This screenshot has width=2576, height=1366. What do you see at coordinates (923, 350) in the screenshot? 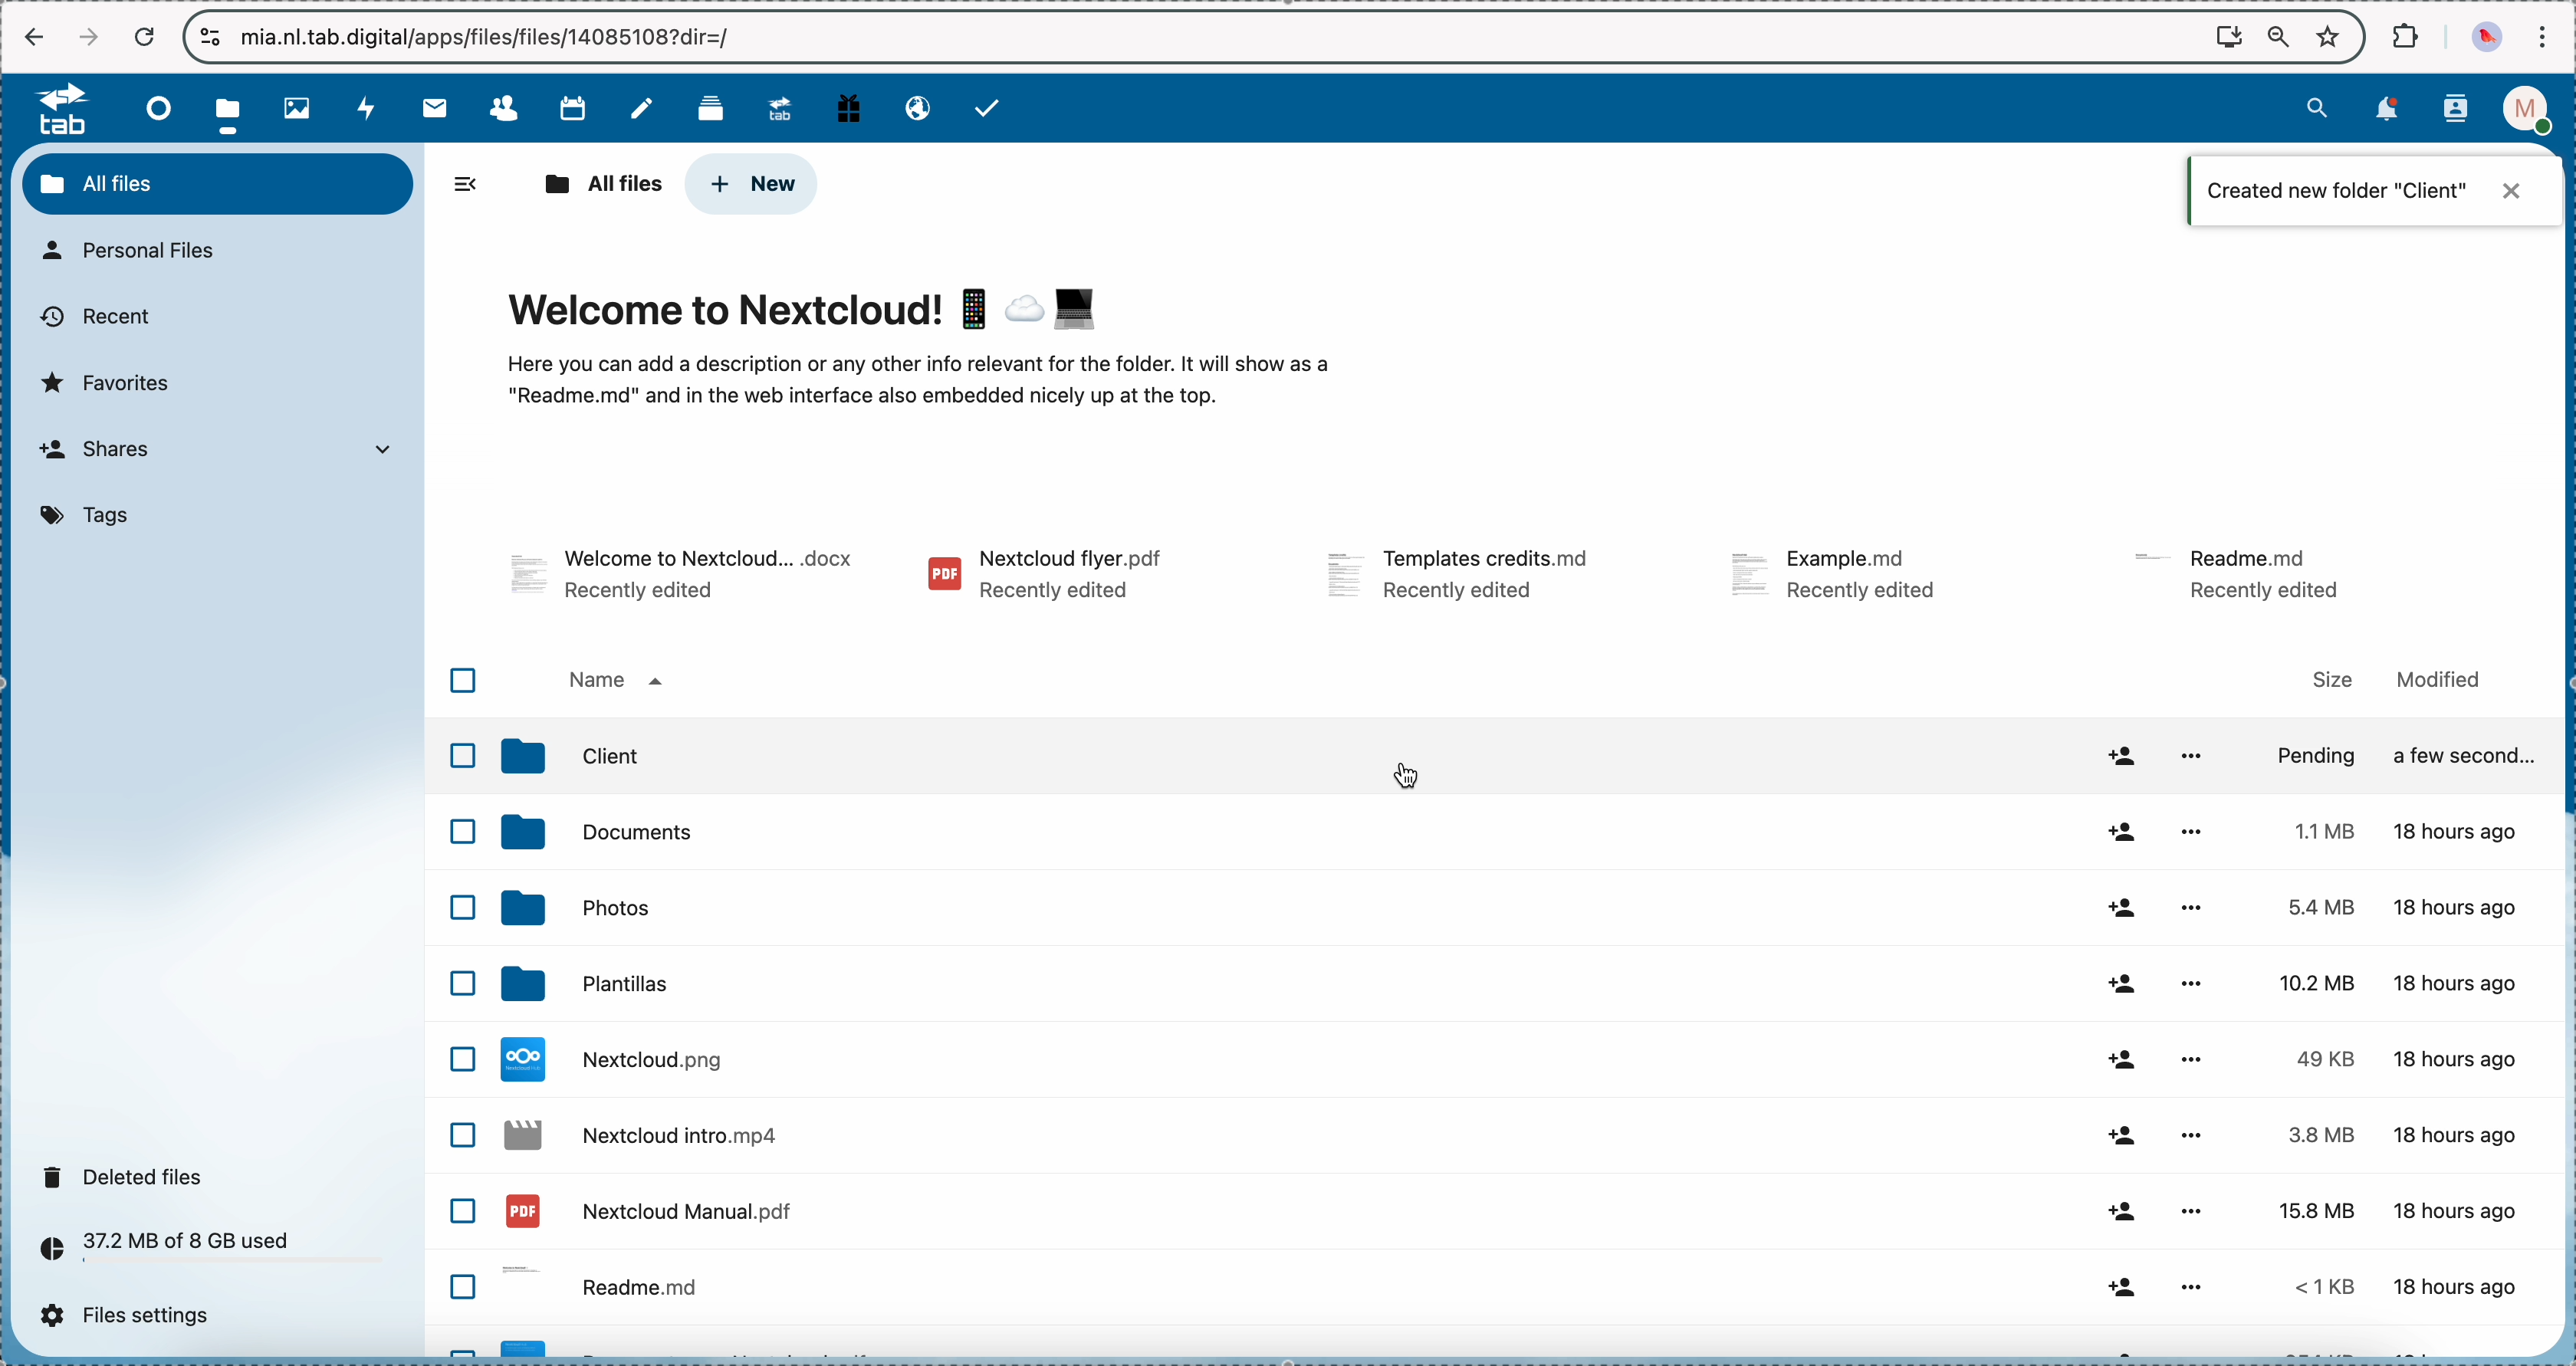
I see `welcome to Nextcloud` at bounding box center [923, 350].